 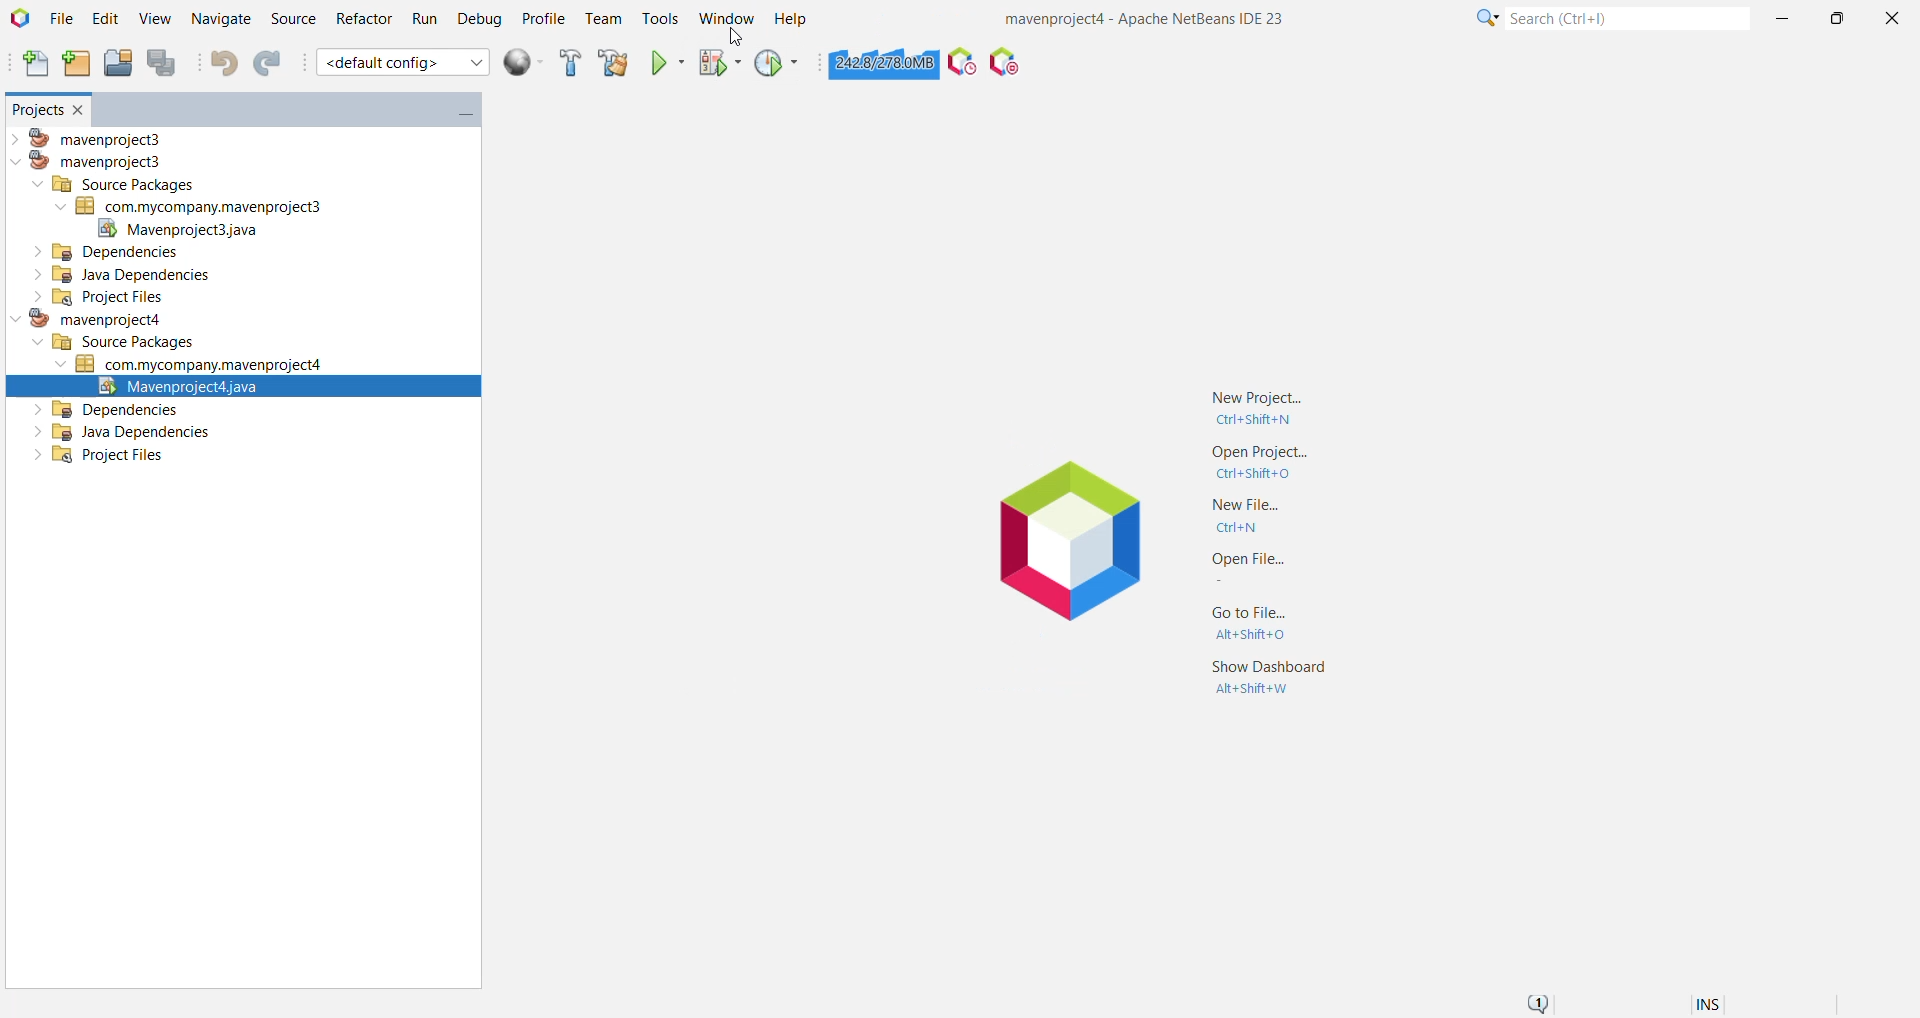 What do you see at coordinates (1784, 20) in the screenshot?
I see `Minimize` at bounding box center [1784, 20].